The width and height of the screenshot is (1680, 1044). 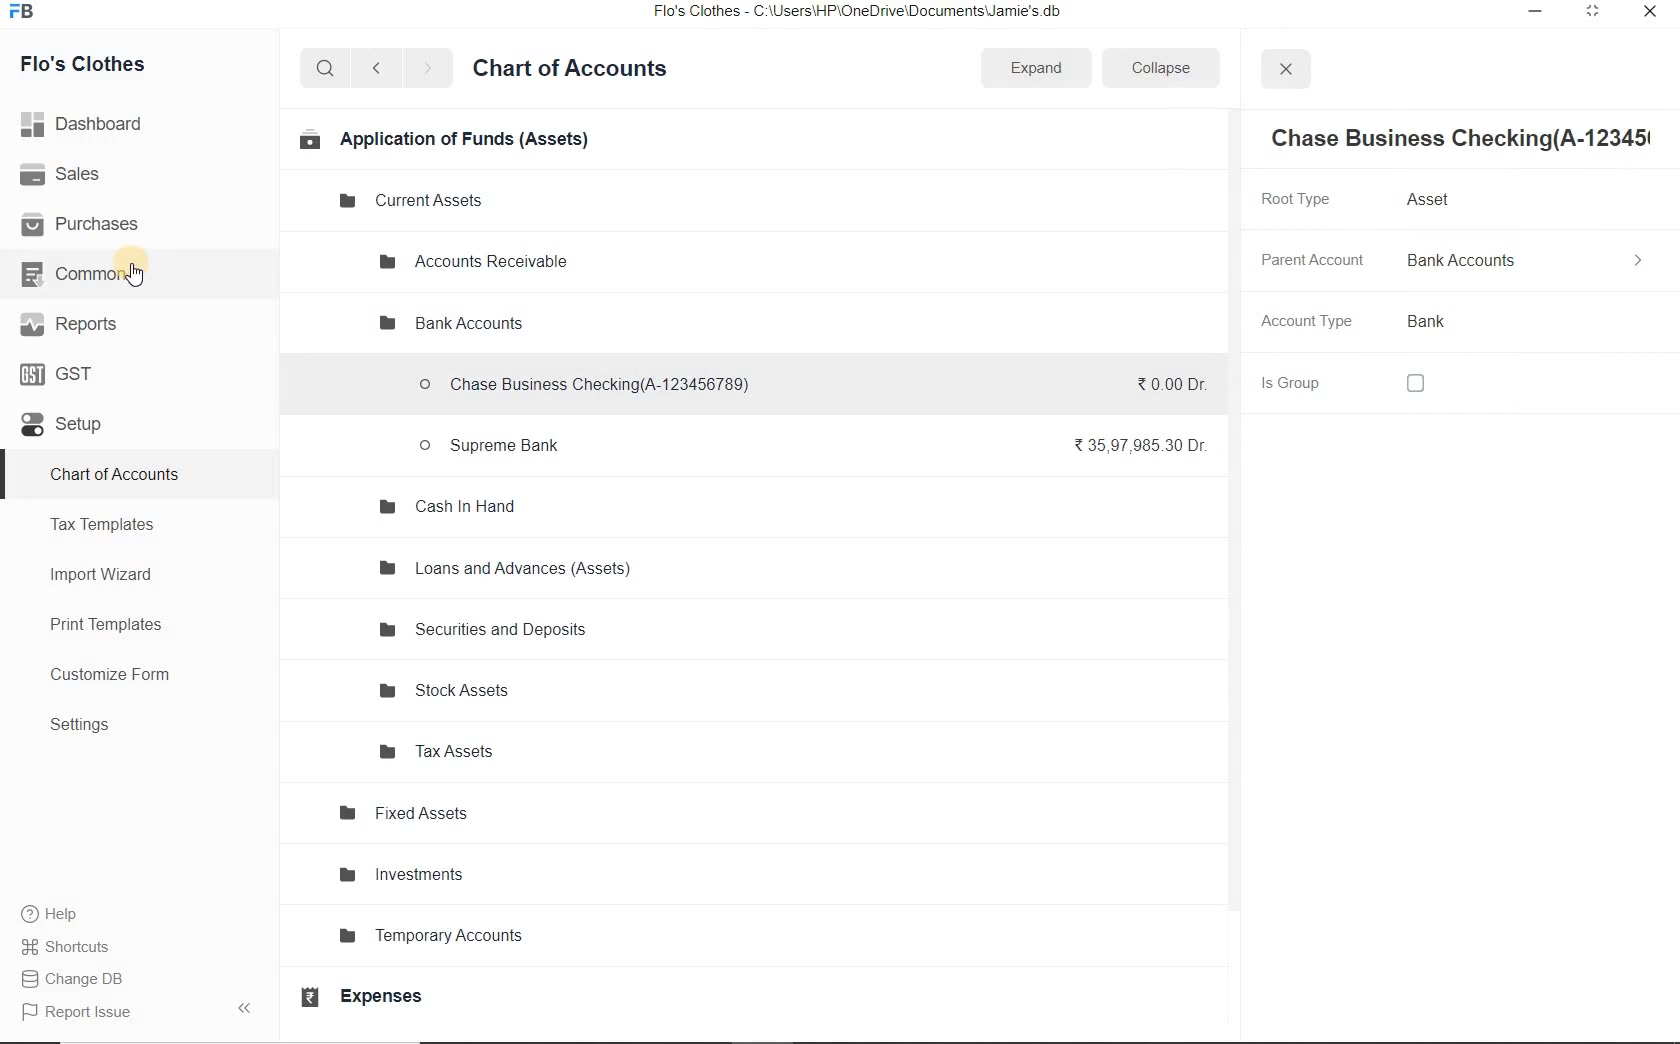 What do you see at coordinates (141, 279) in the screenshot?
I see `cursor` at bounding box center [141, 279].